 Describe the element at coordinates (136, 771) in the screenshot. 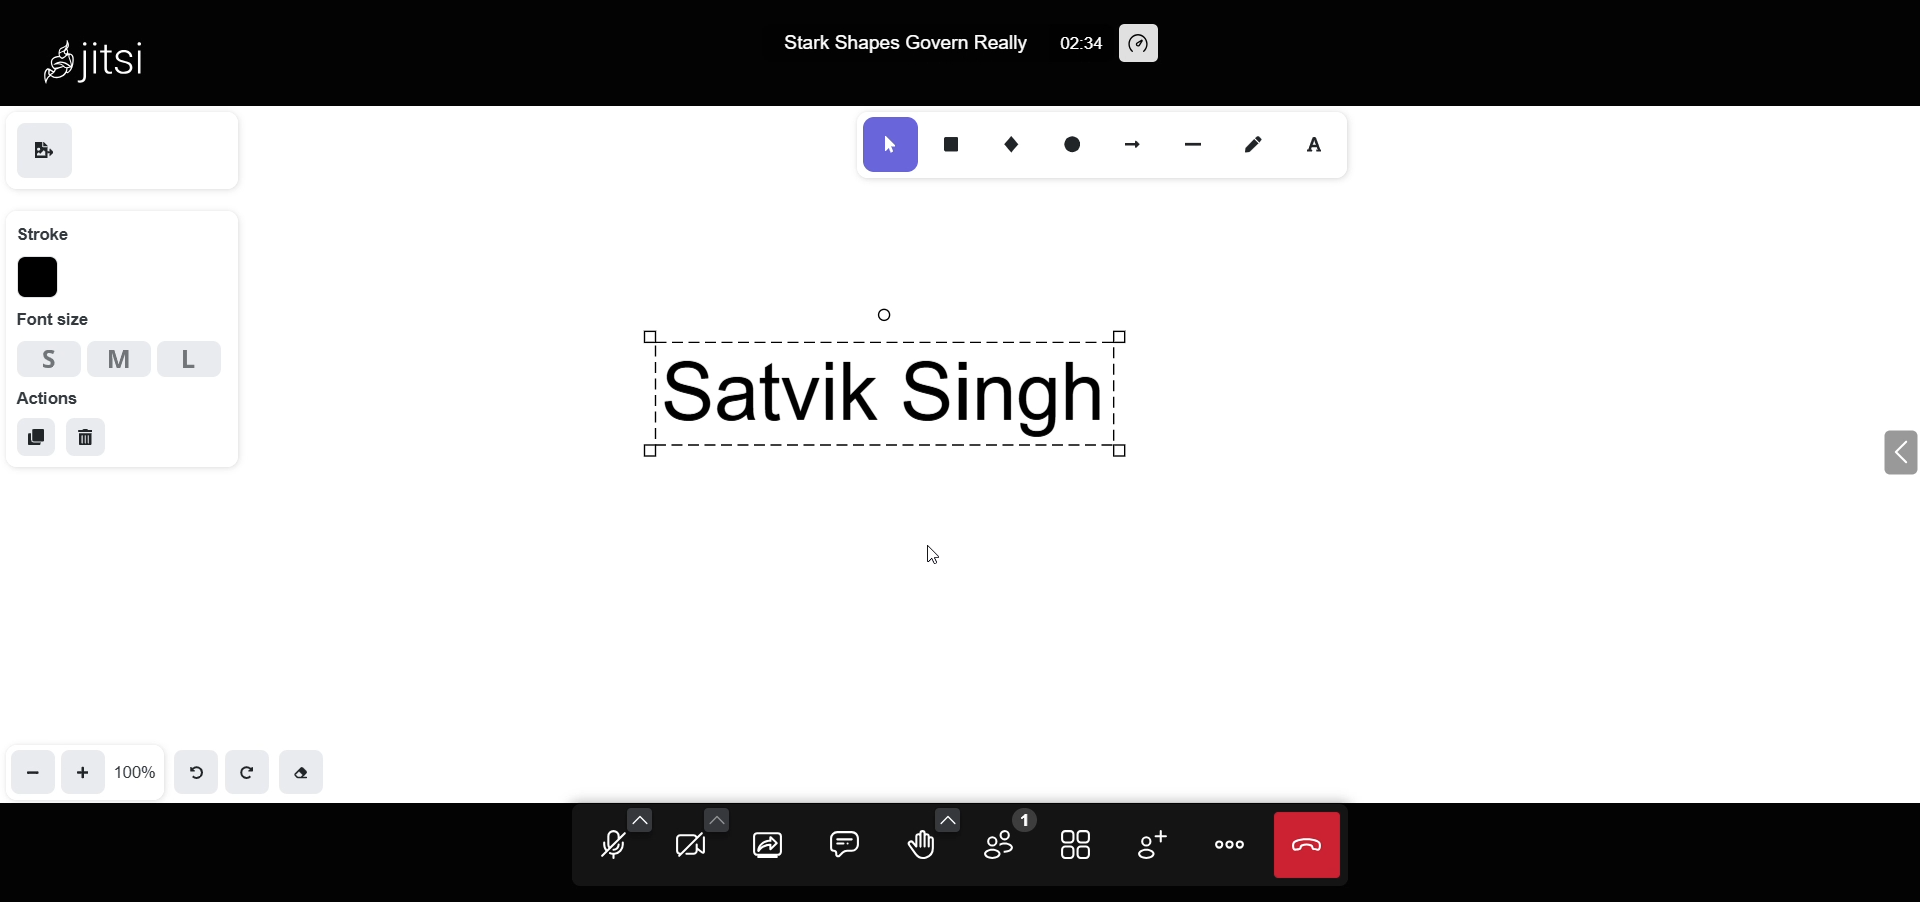

I see `100%` at that location.